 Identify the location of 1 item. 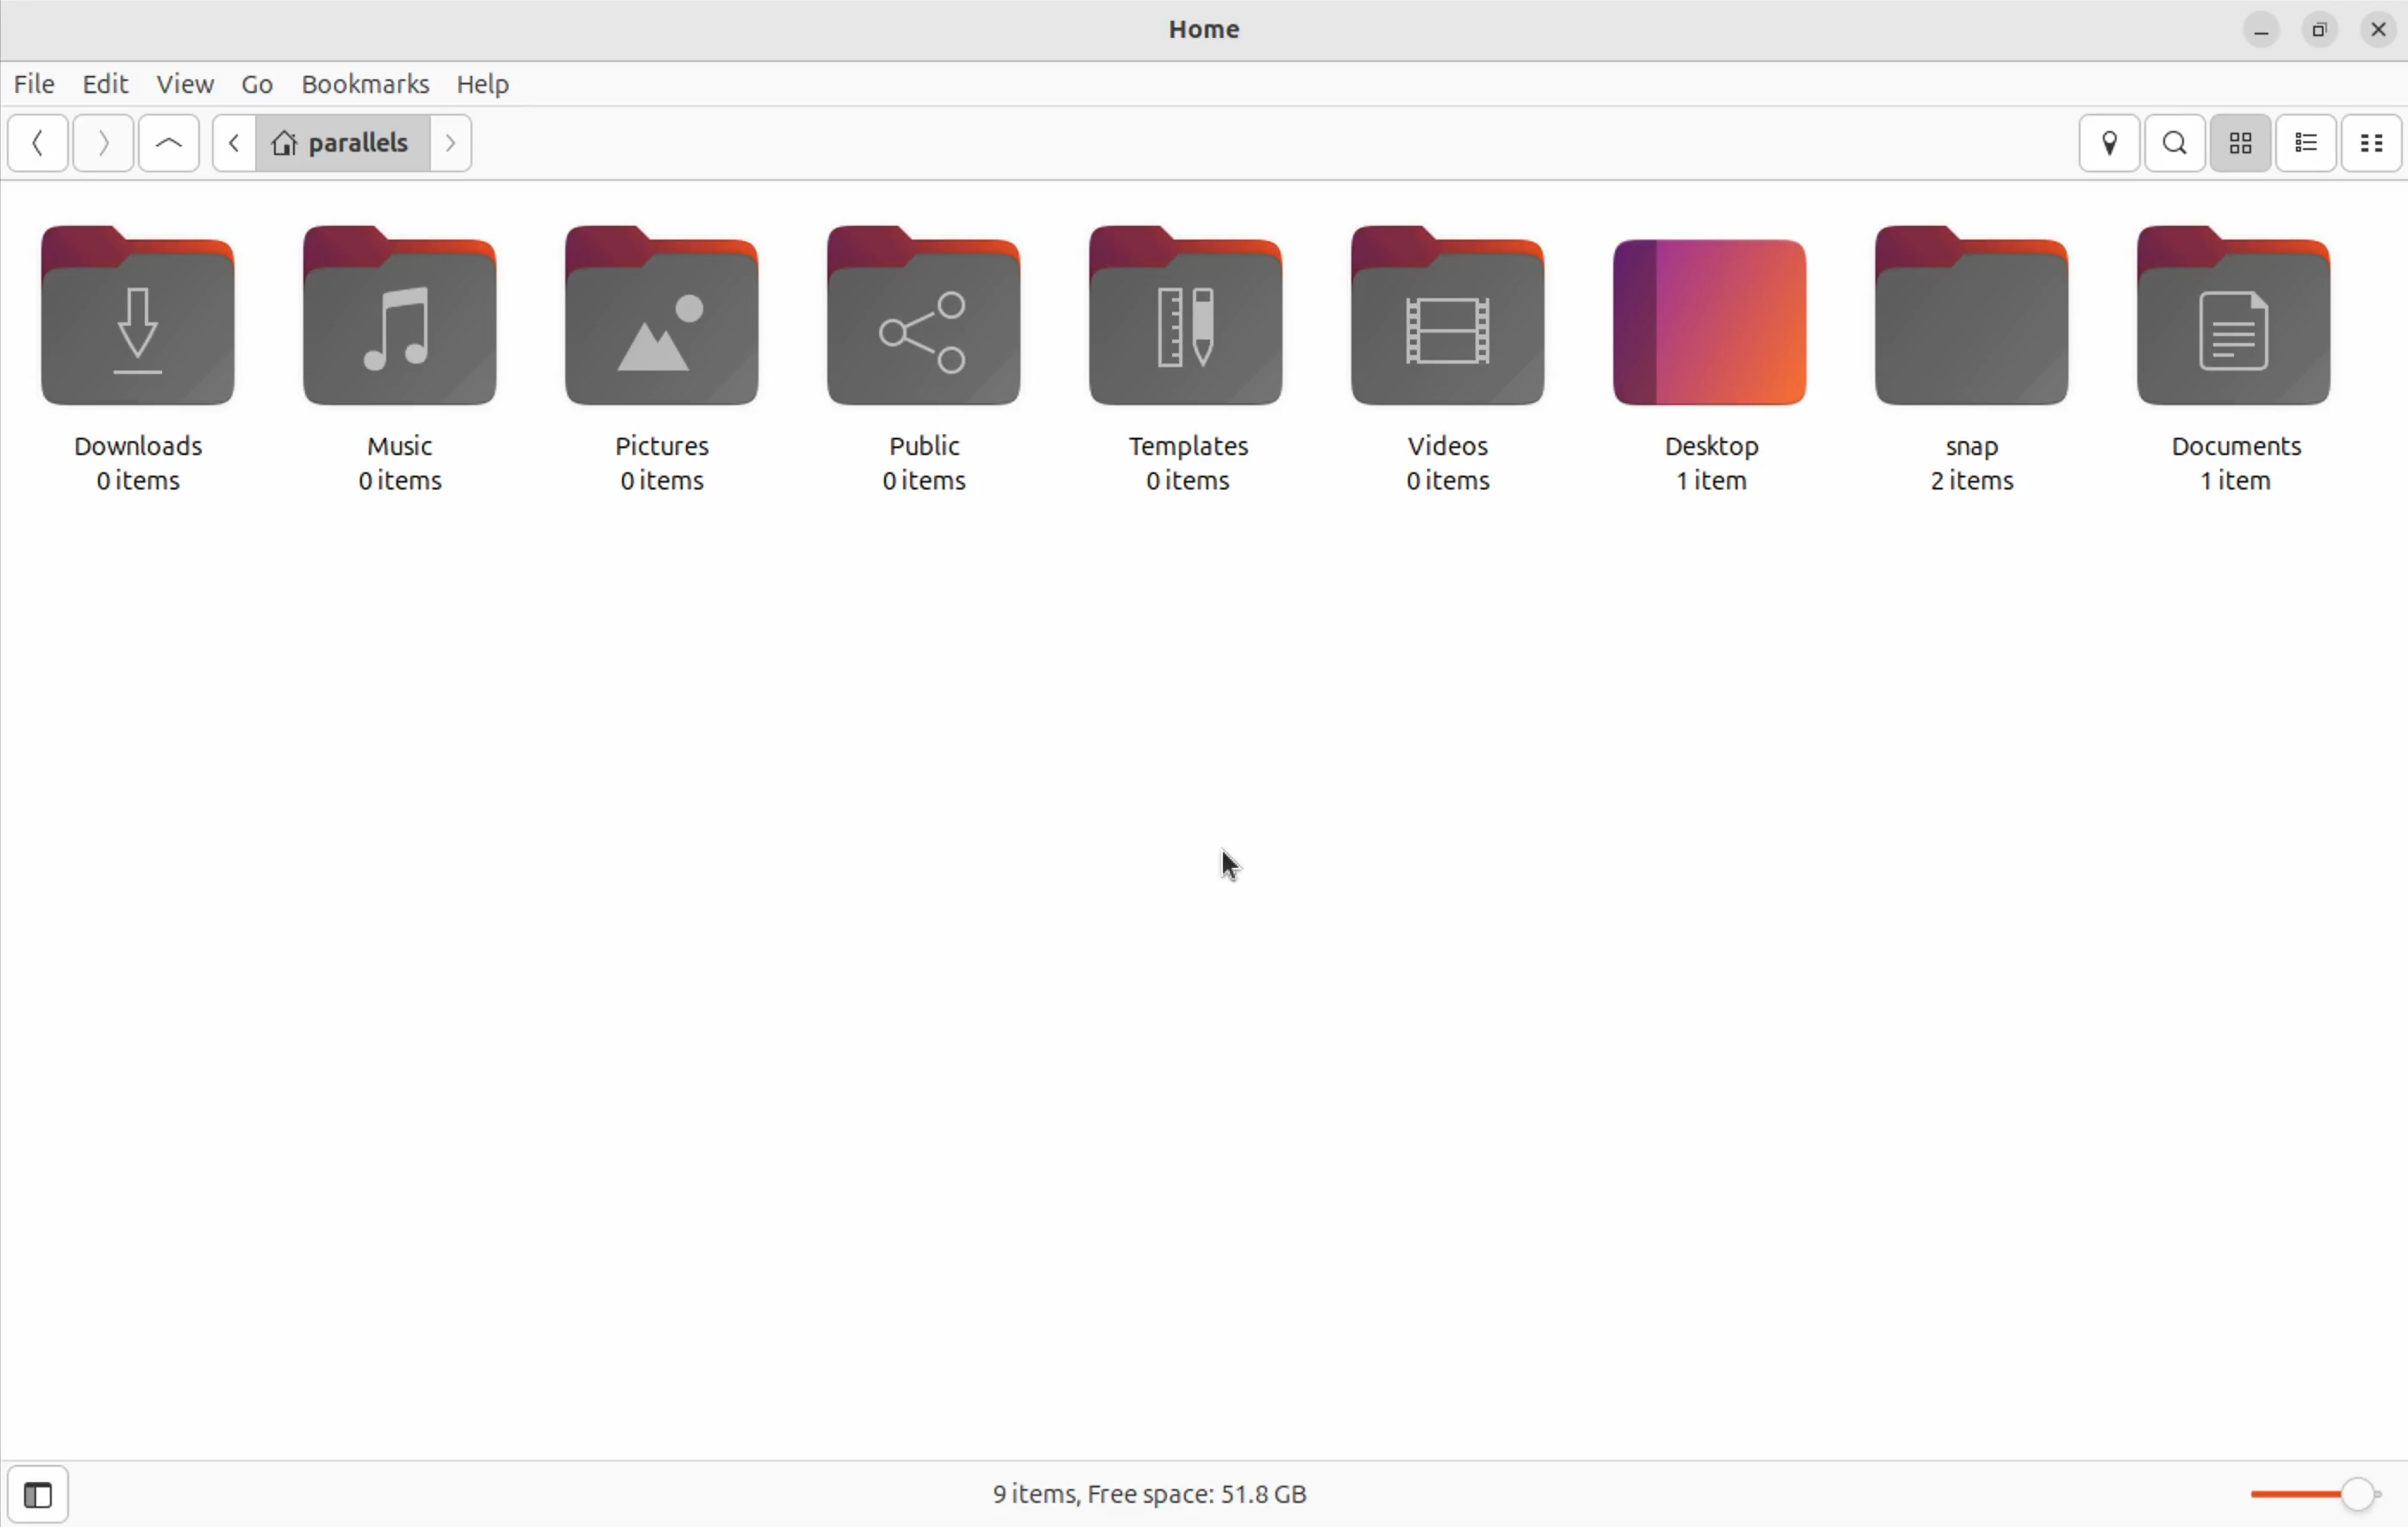
(1715, 483).